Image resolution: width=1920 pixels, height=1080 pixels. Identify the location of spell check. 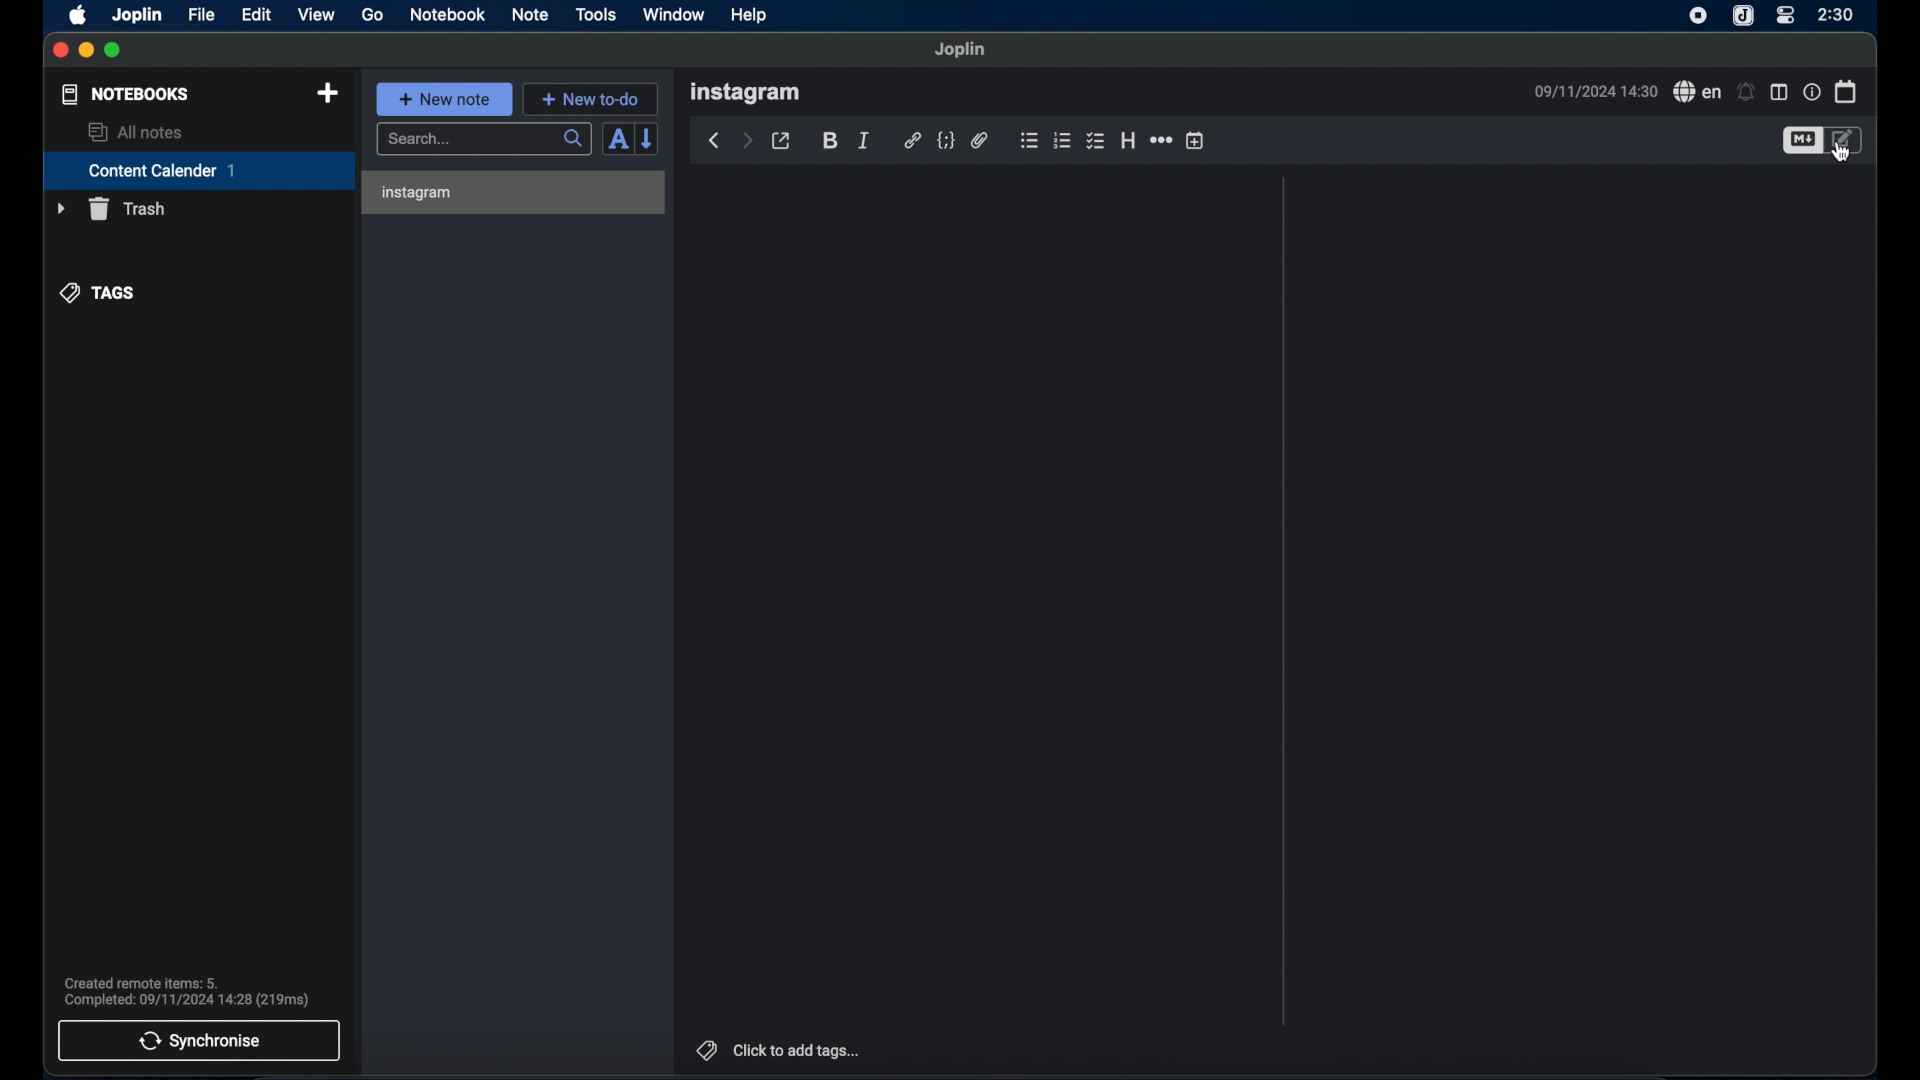
(1698, 91).